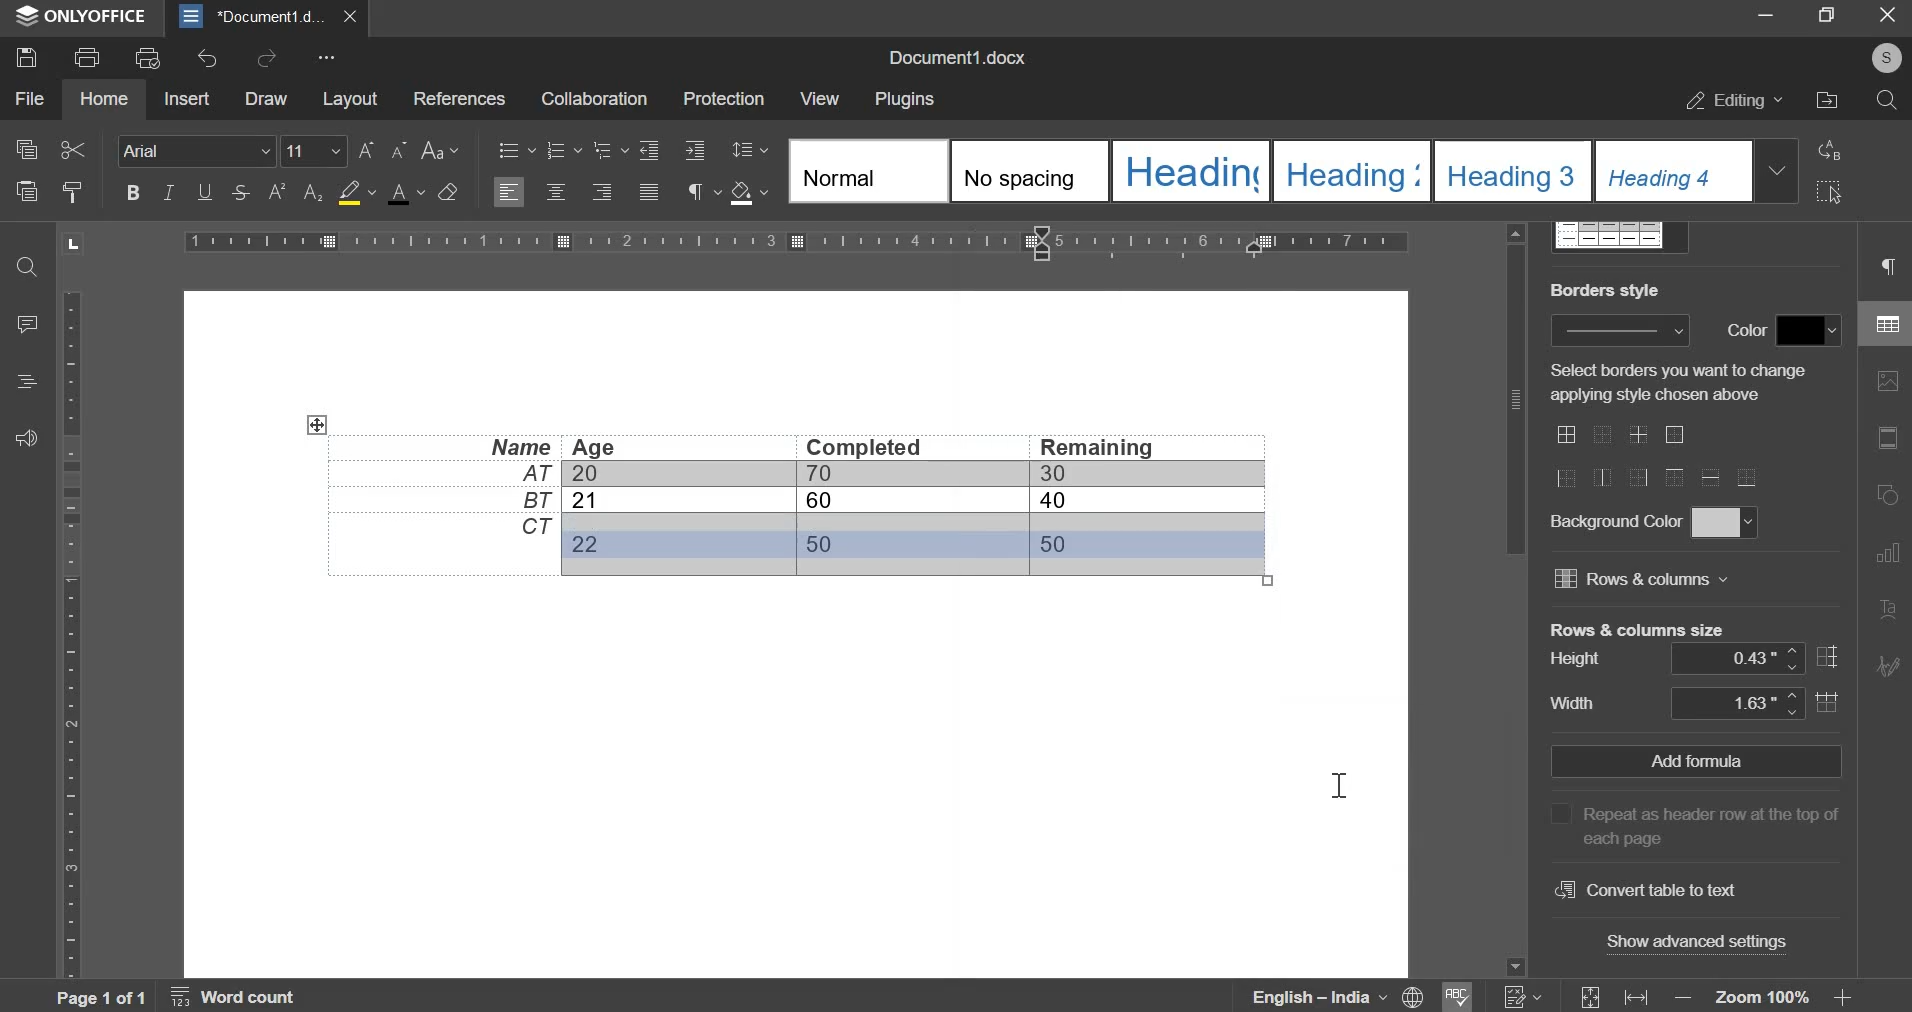 The width and height of the screenshot is (1912, 1012). What do you see at coordinates (201, 192) in the screenshot?
I see `underline` at bounding box center [201, 192].